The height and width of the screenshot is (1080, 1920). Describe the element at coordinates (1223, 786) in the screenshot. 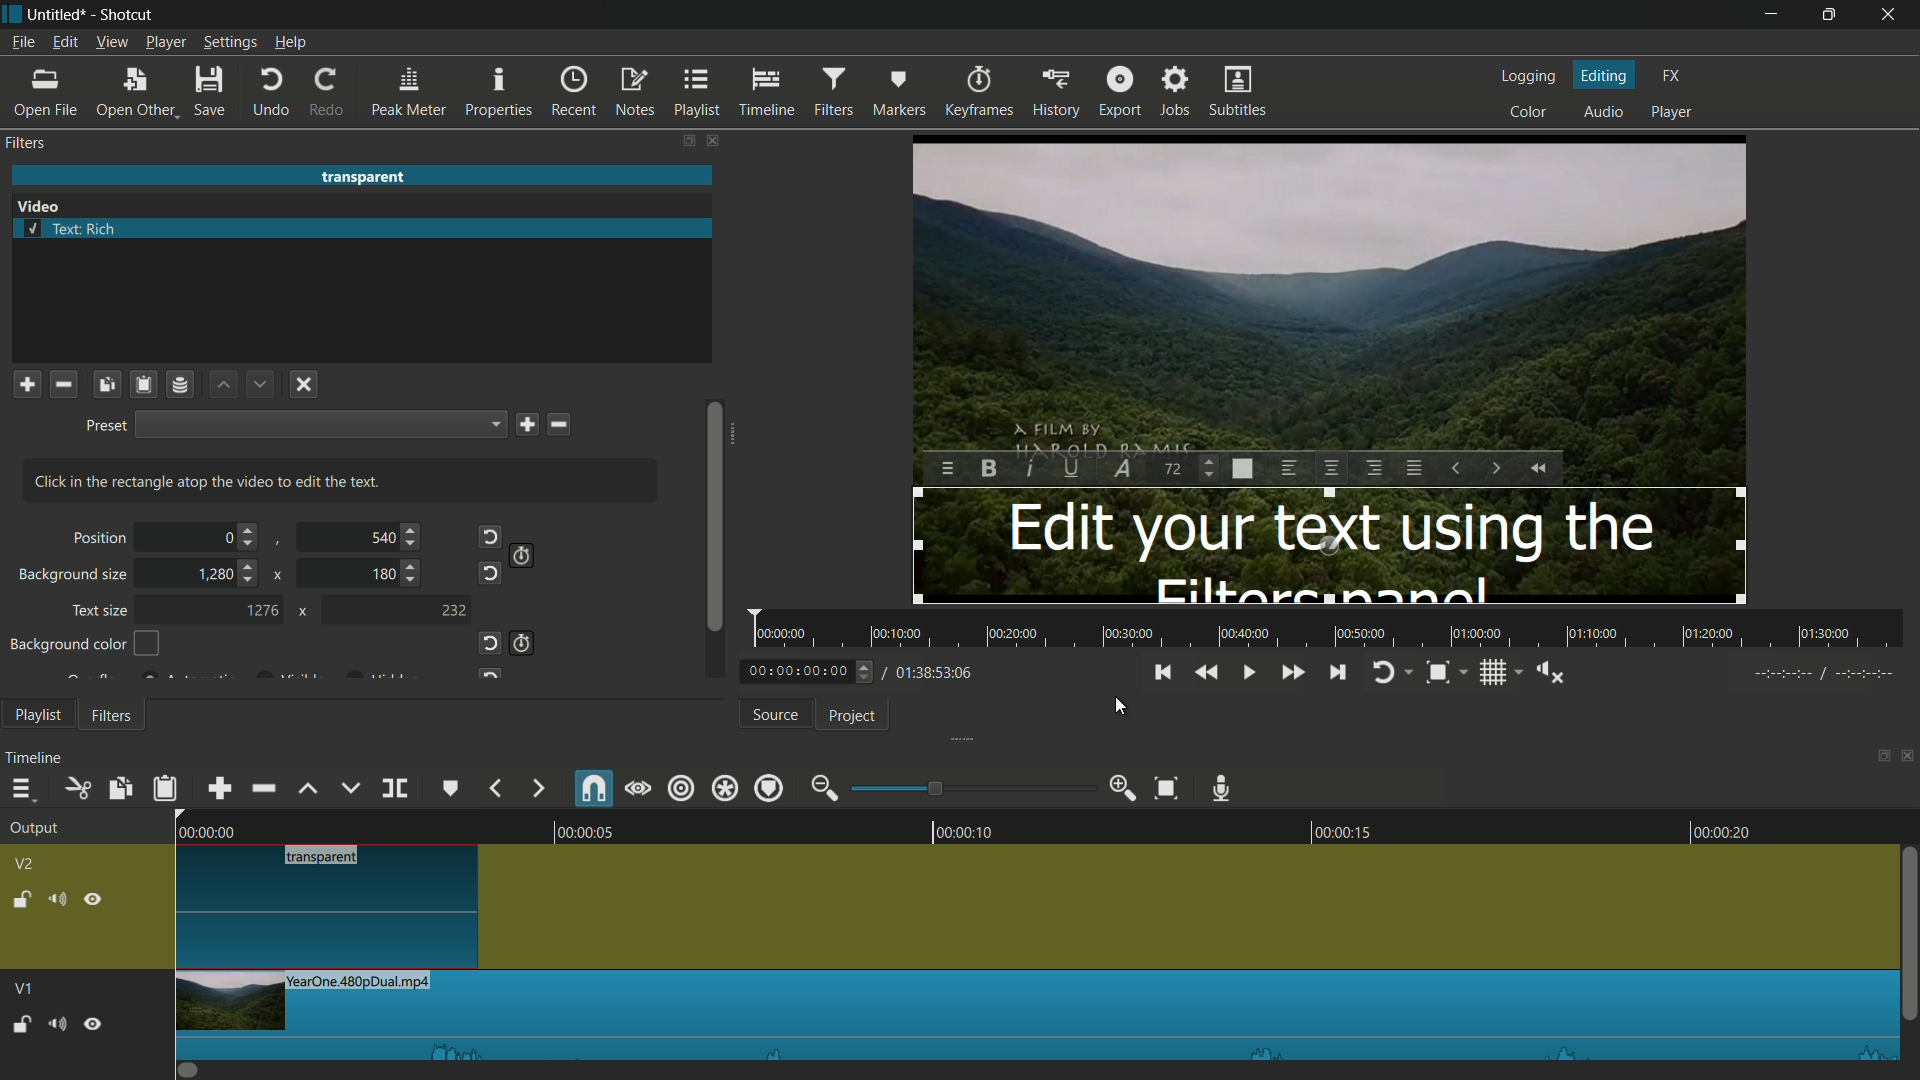

I see `record audio` at that location.